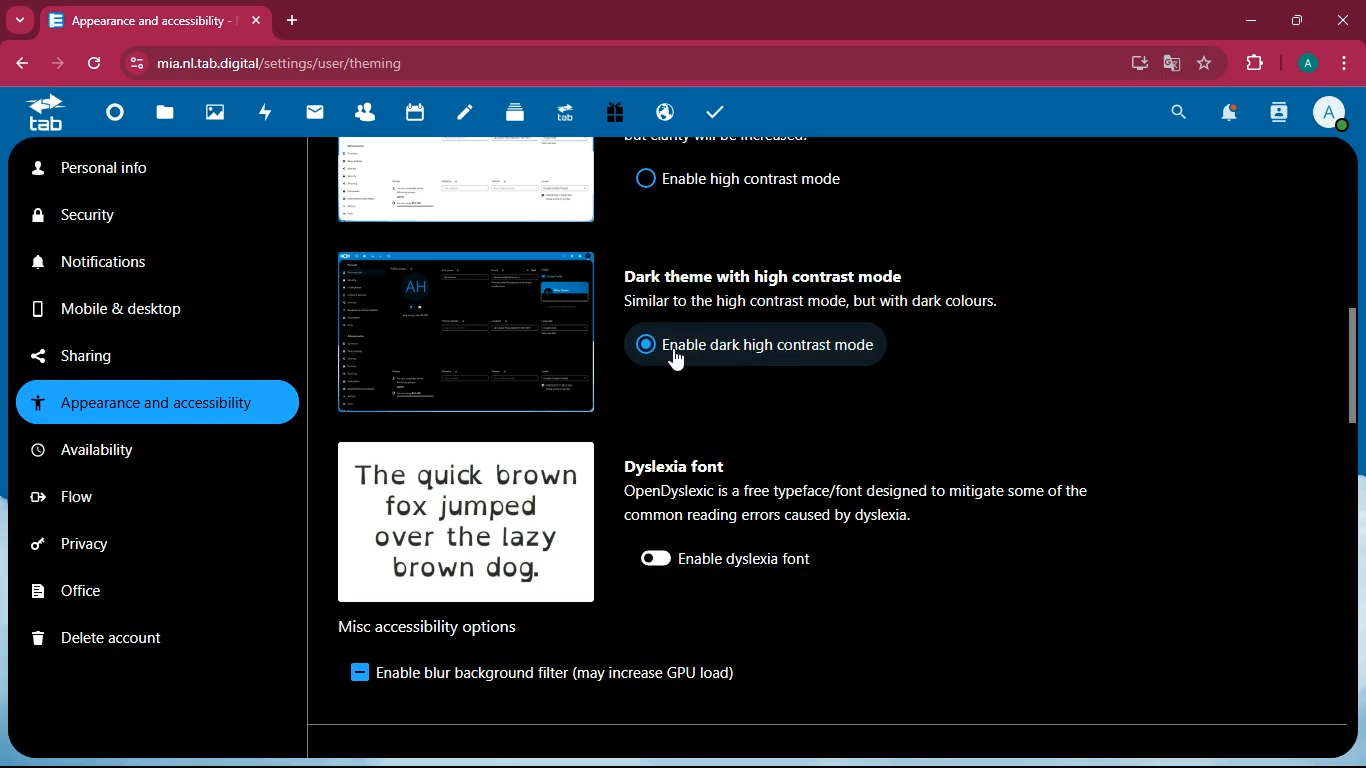 The height and width of the screenshot is (768, 1366). Describe the element at coordinates (366, 116) in the screenshot. I see `friends` at that location.